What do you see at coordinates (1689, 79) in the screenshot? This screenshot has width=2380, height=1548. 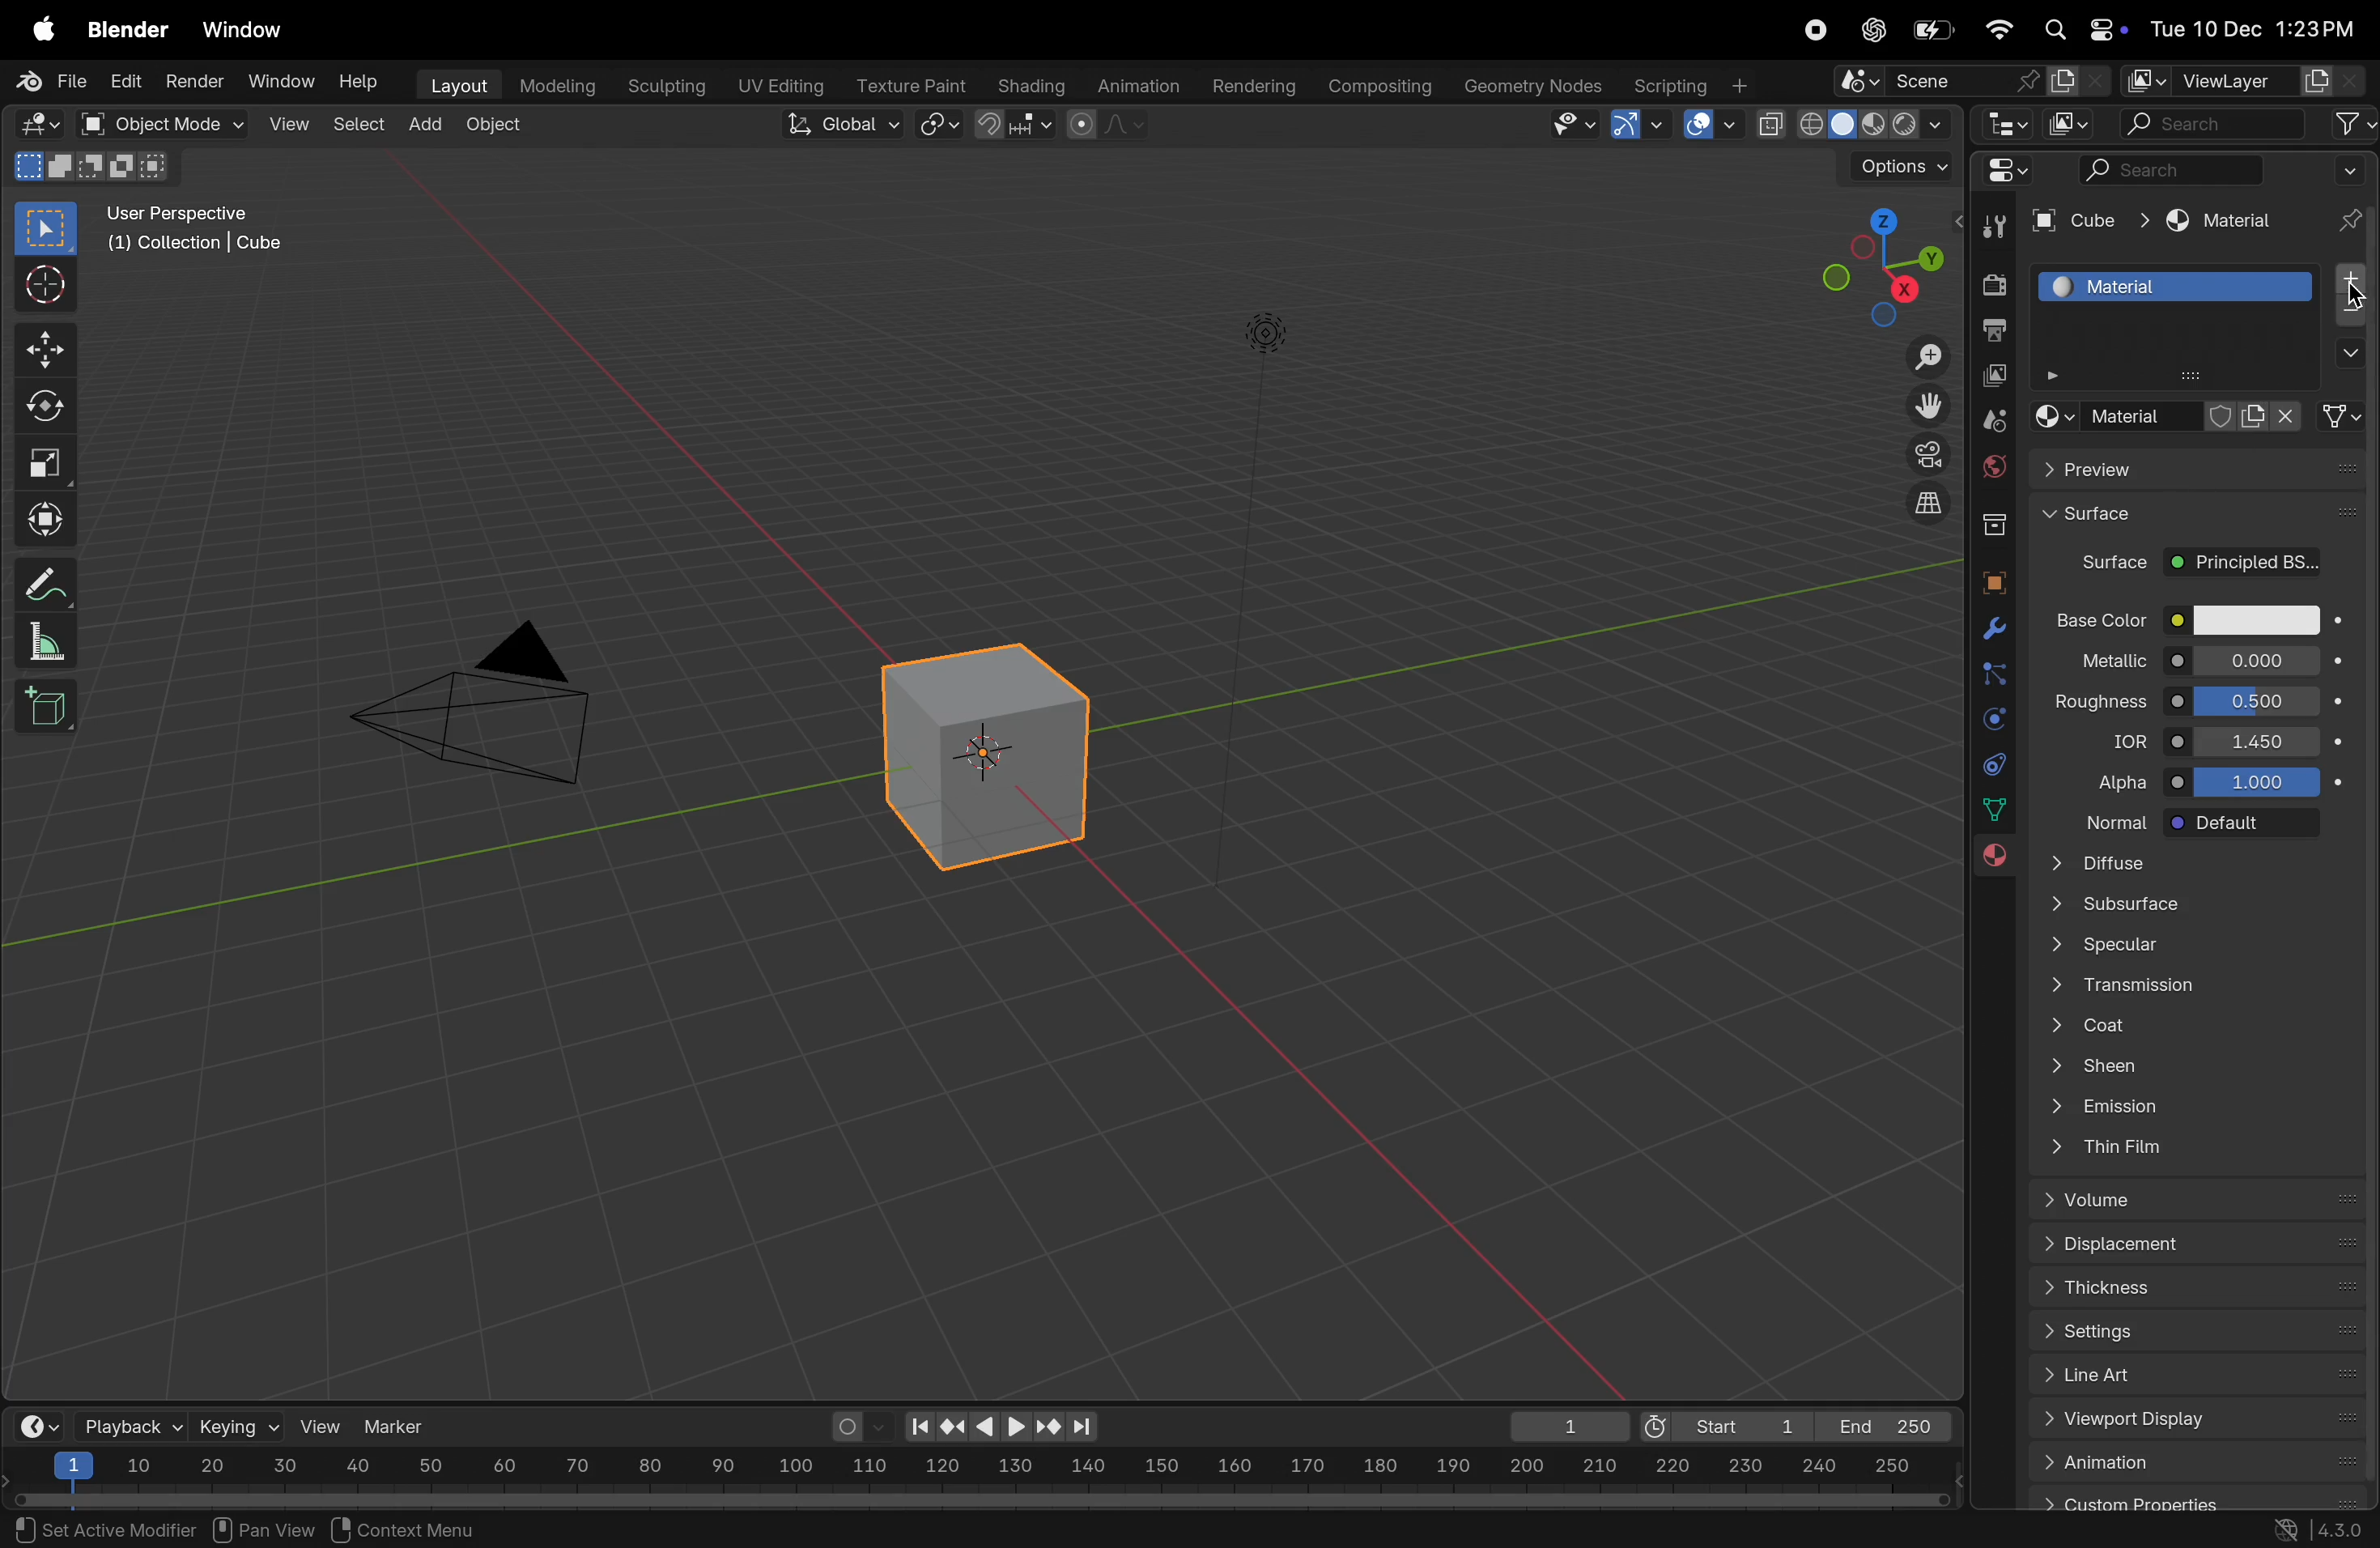 I see `Scripting` at bounding box center [1689, 79].